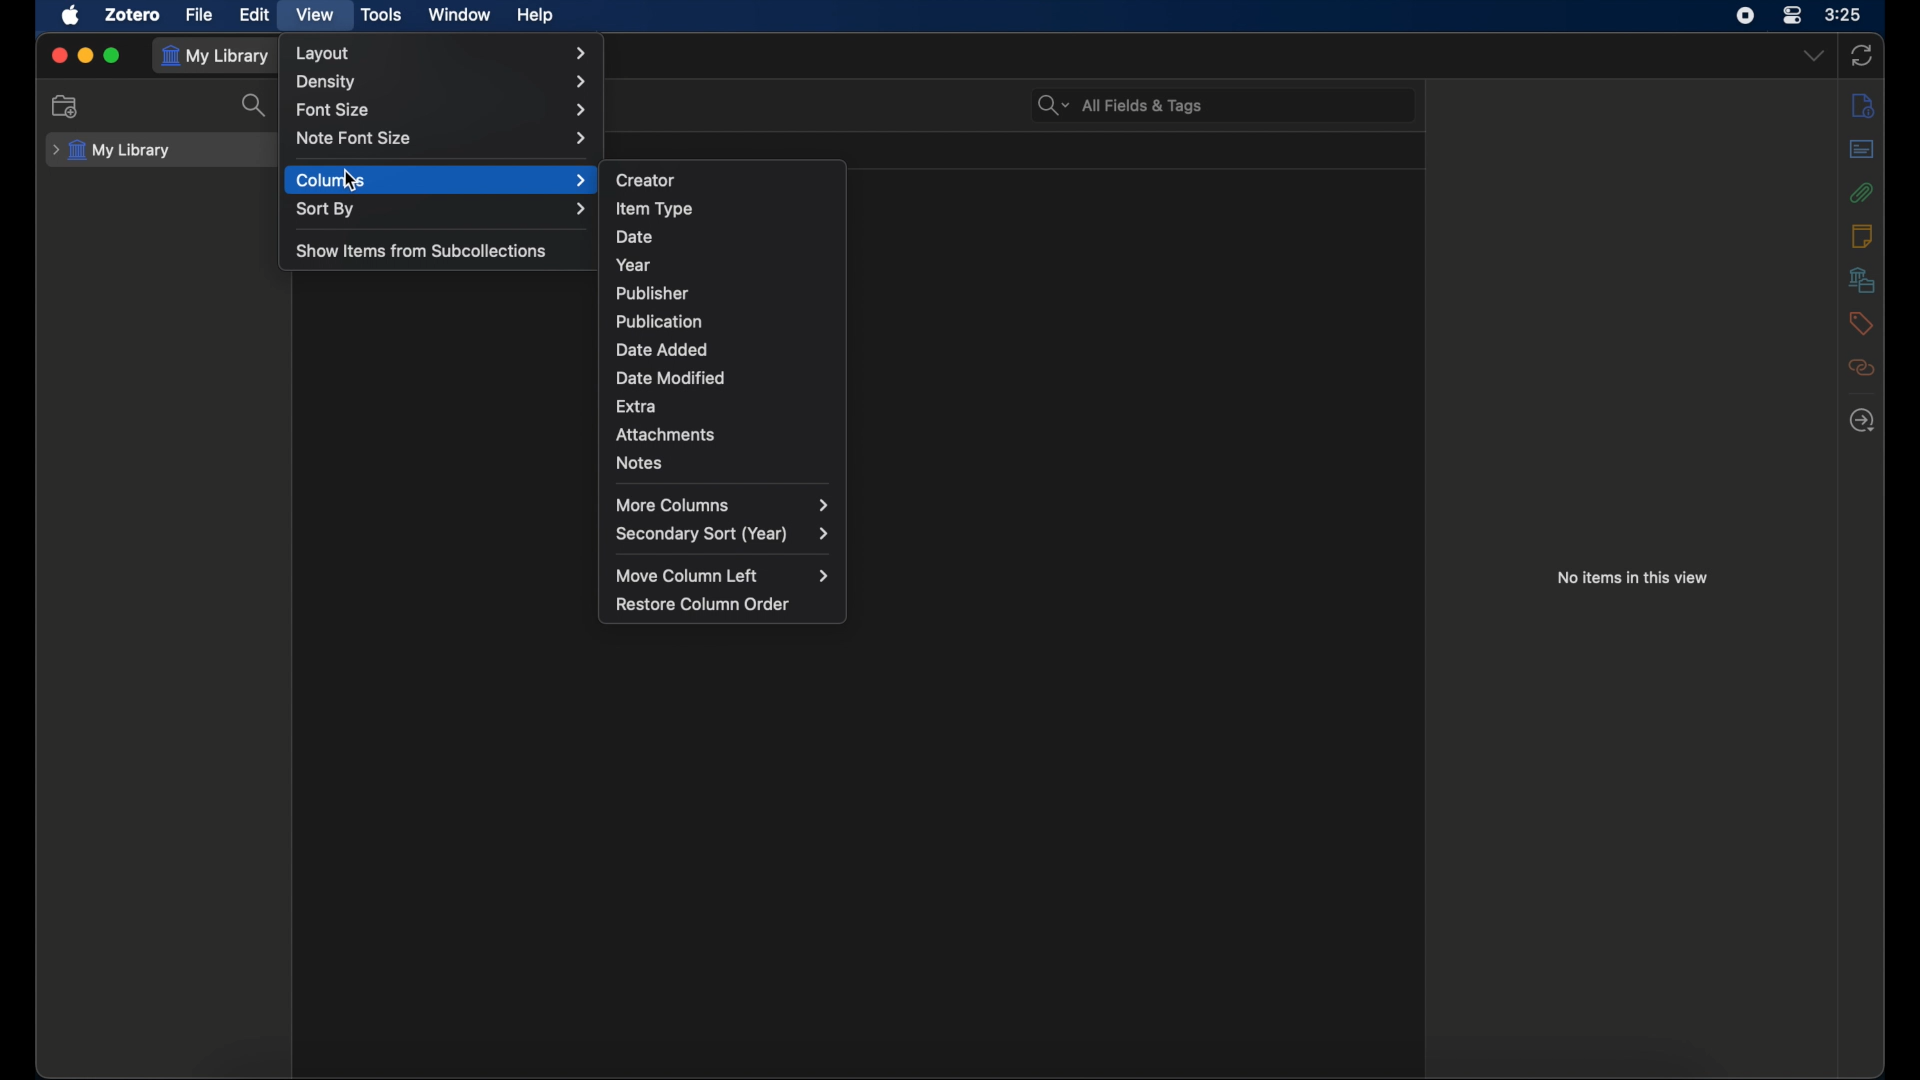 This screenshot has height=1080, width=1920. What do you see at coordinates (646, 180) in the screenshot?
I see `creator` at bounding box center [646, 180].